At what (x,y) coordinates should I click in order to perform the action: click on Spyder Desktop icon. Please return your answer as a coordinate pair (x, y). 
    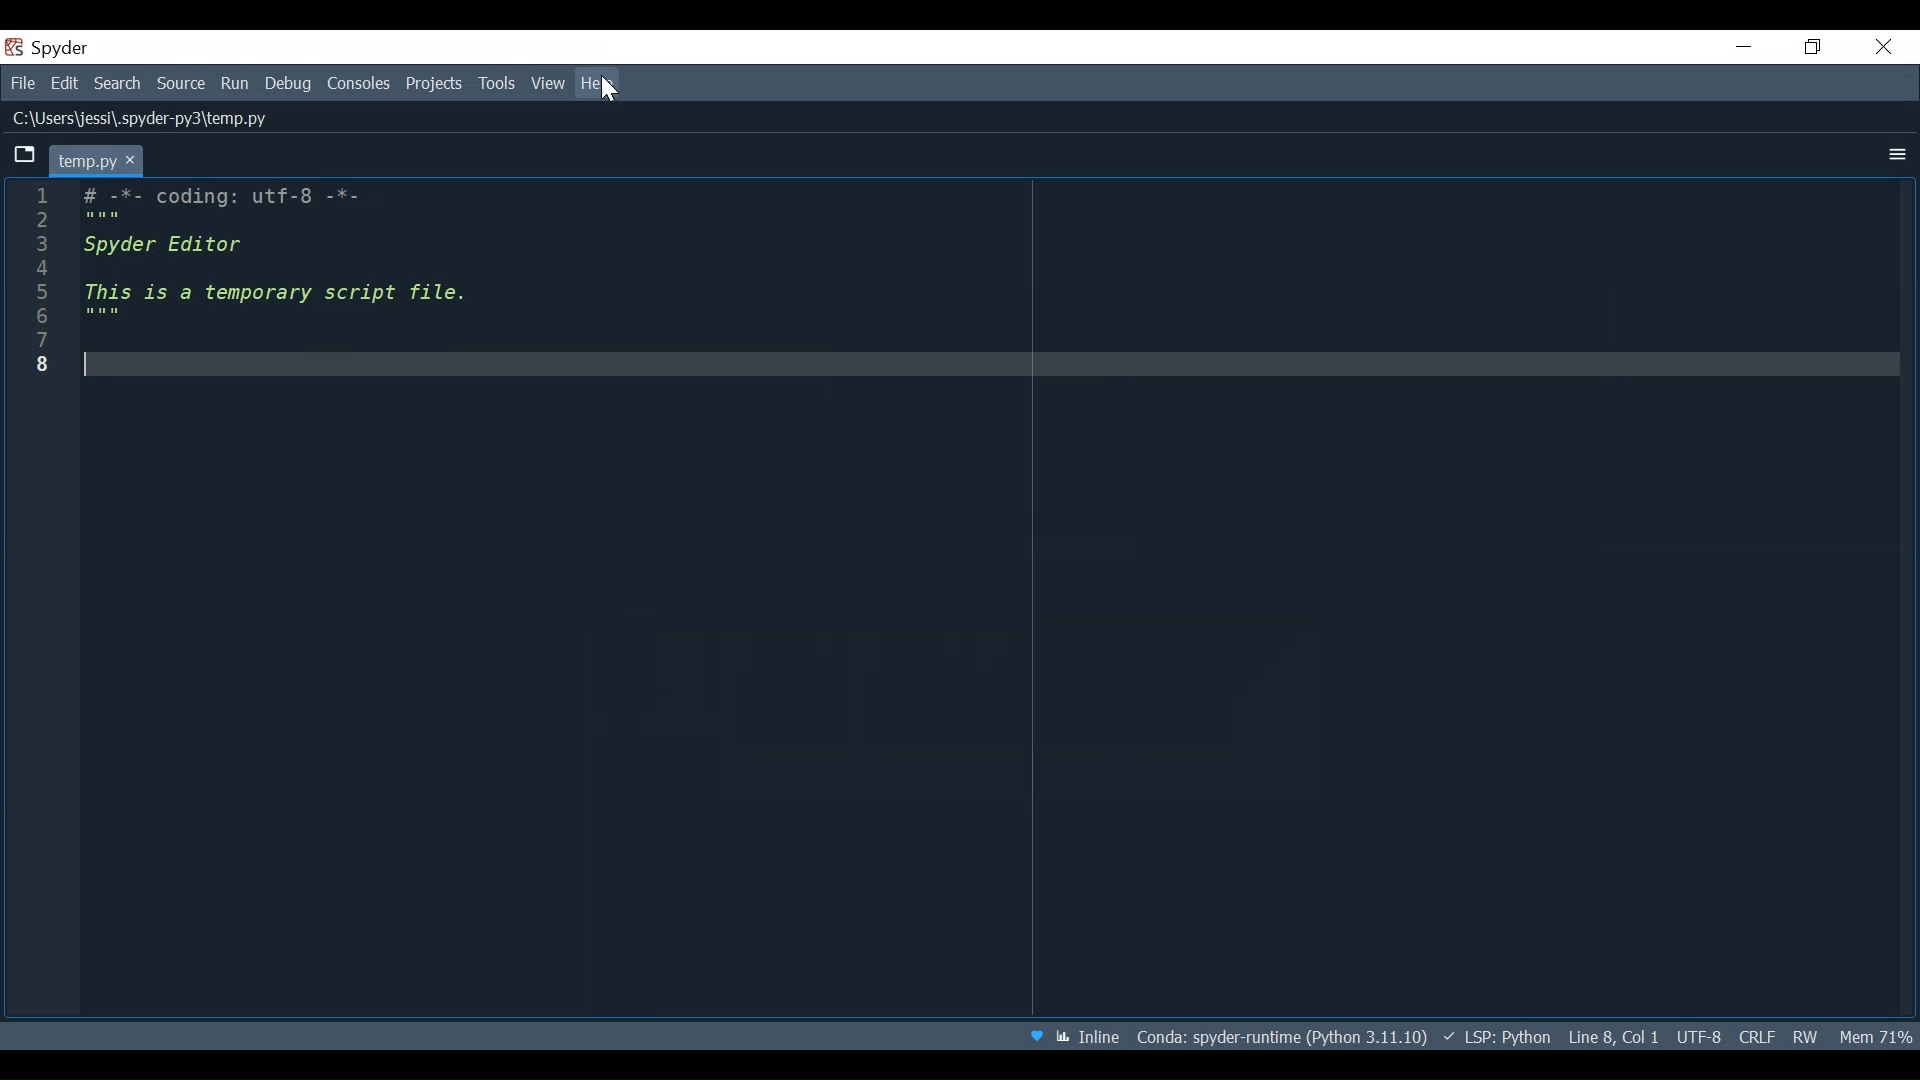
    Looking at the image, I should click on (48, 48).